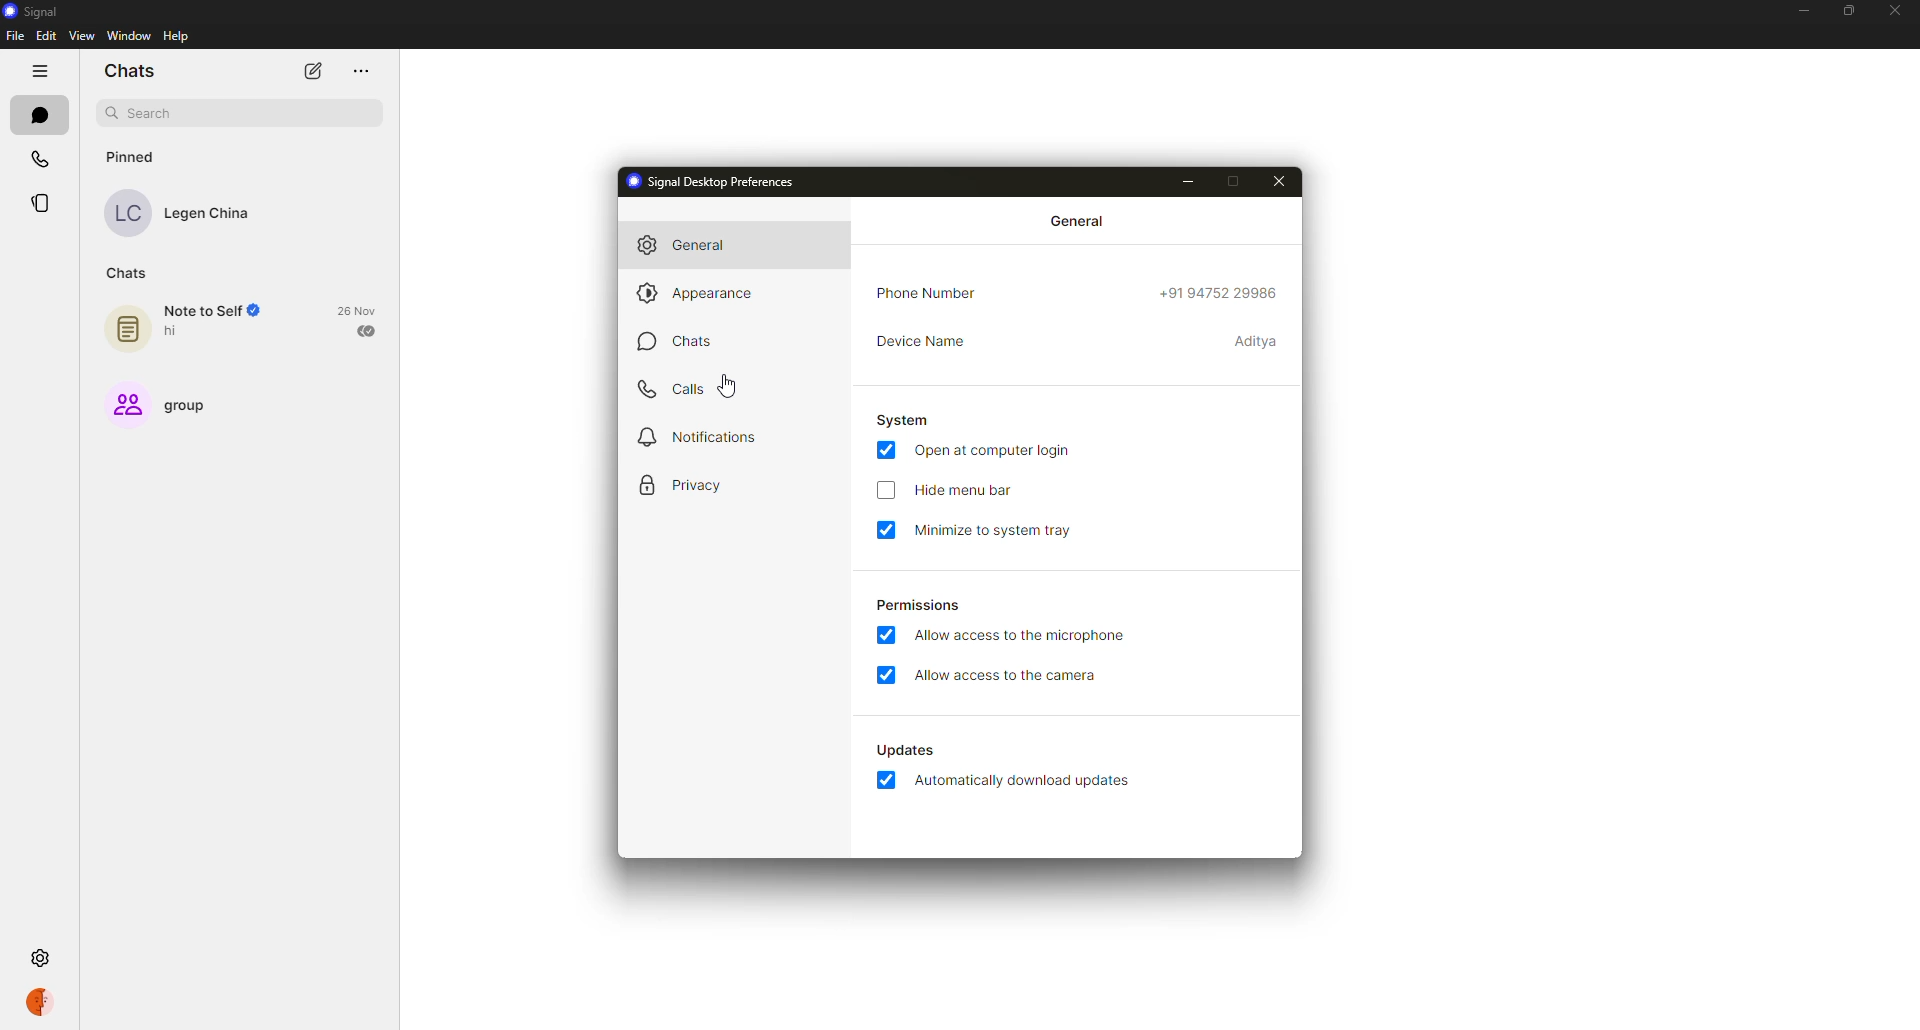 The height and width of the screenshot is (1030, 1920). I want to click on click to enable, so click(888, 489).